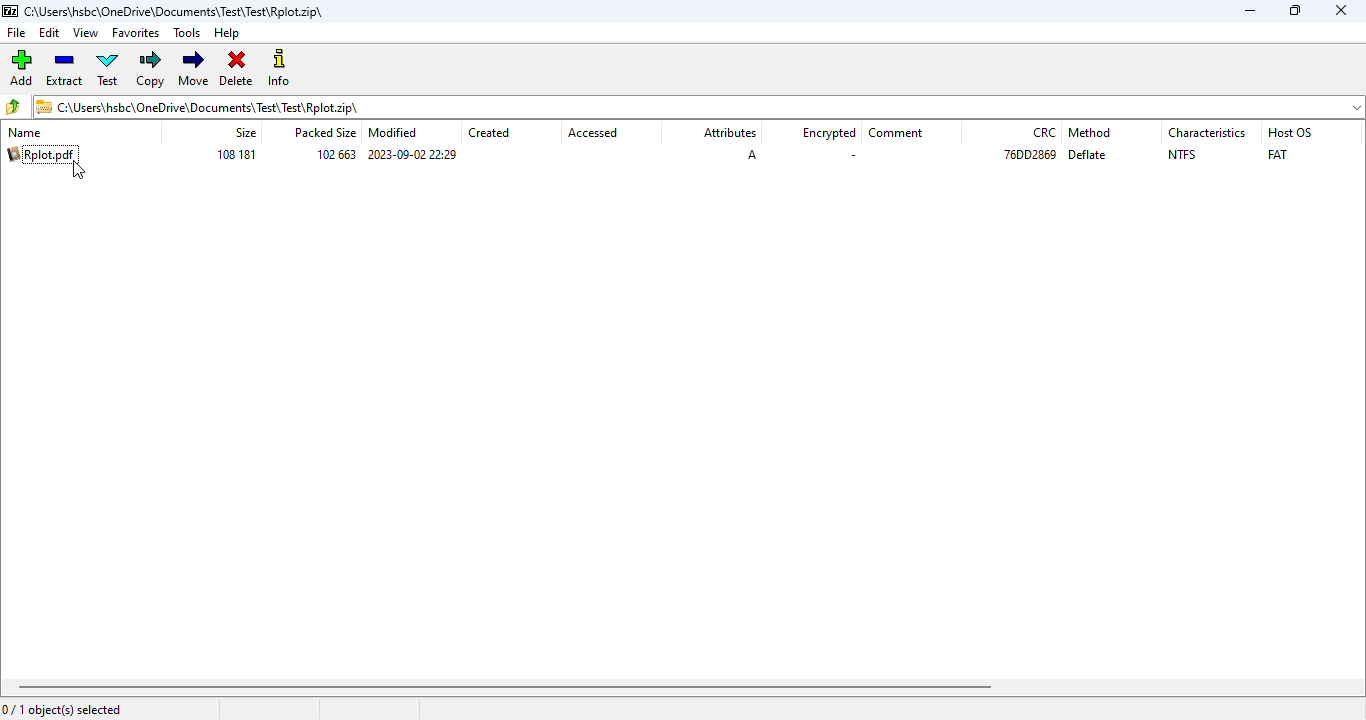  I want to click on host 0S, so click(1290, 132).